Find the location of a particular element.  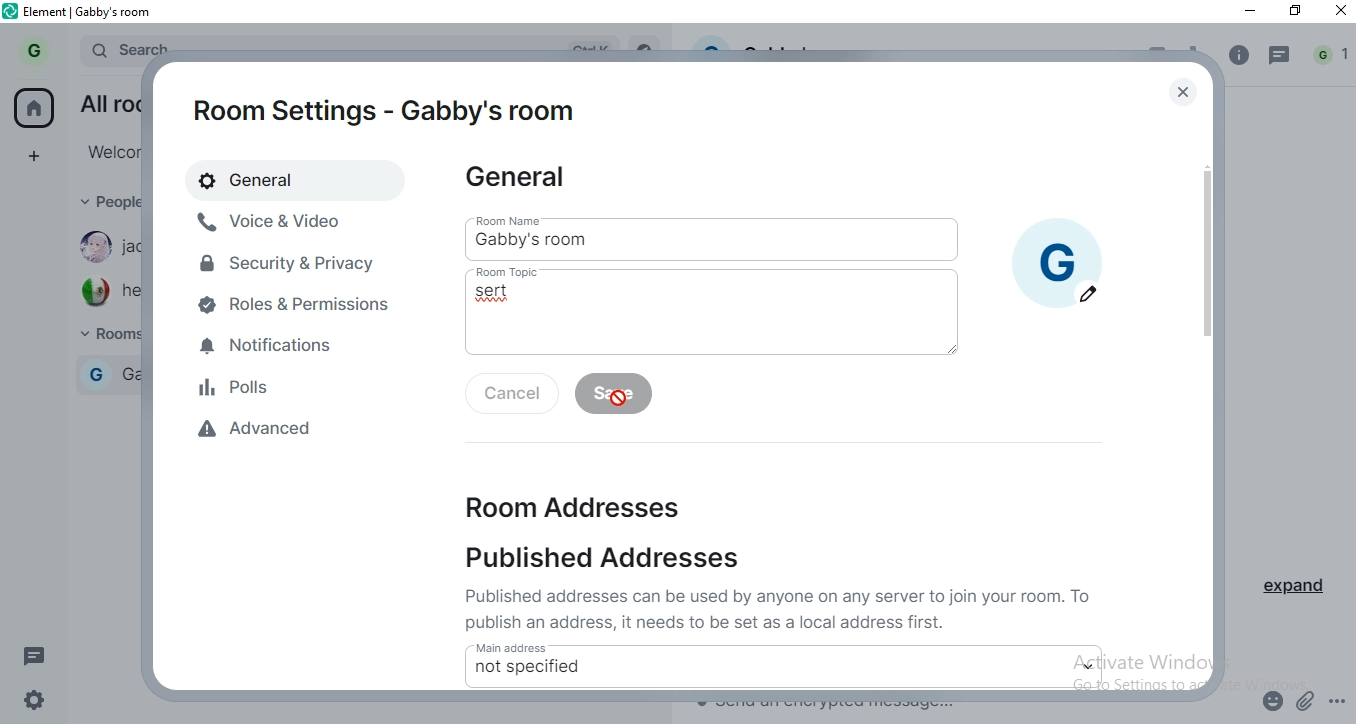

notification is located at coordinates (1331, 57).